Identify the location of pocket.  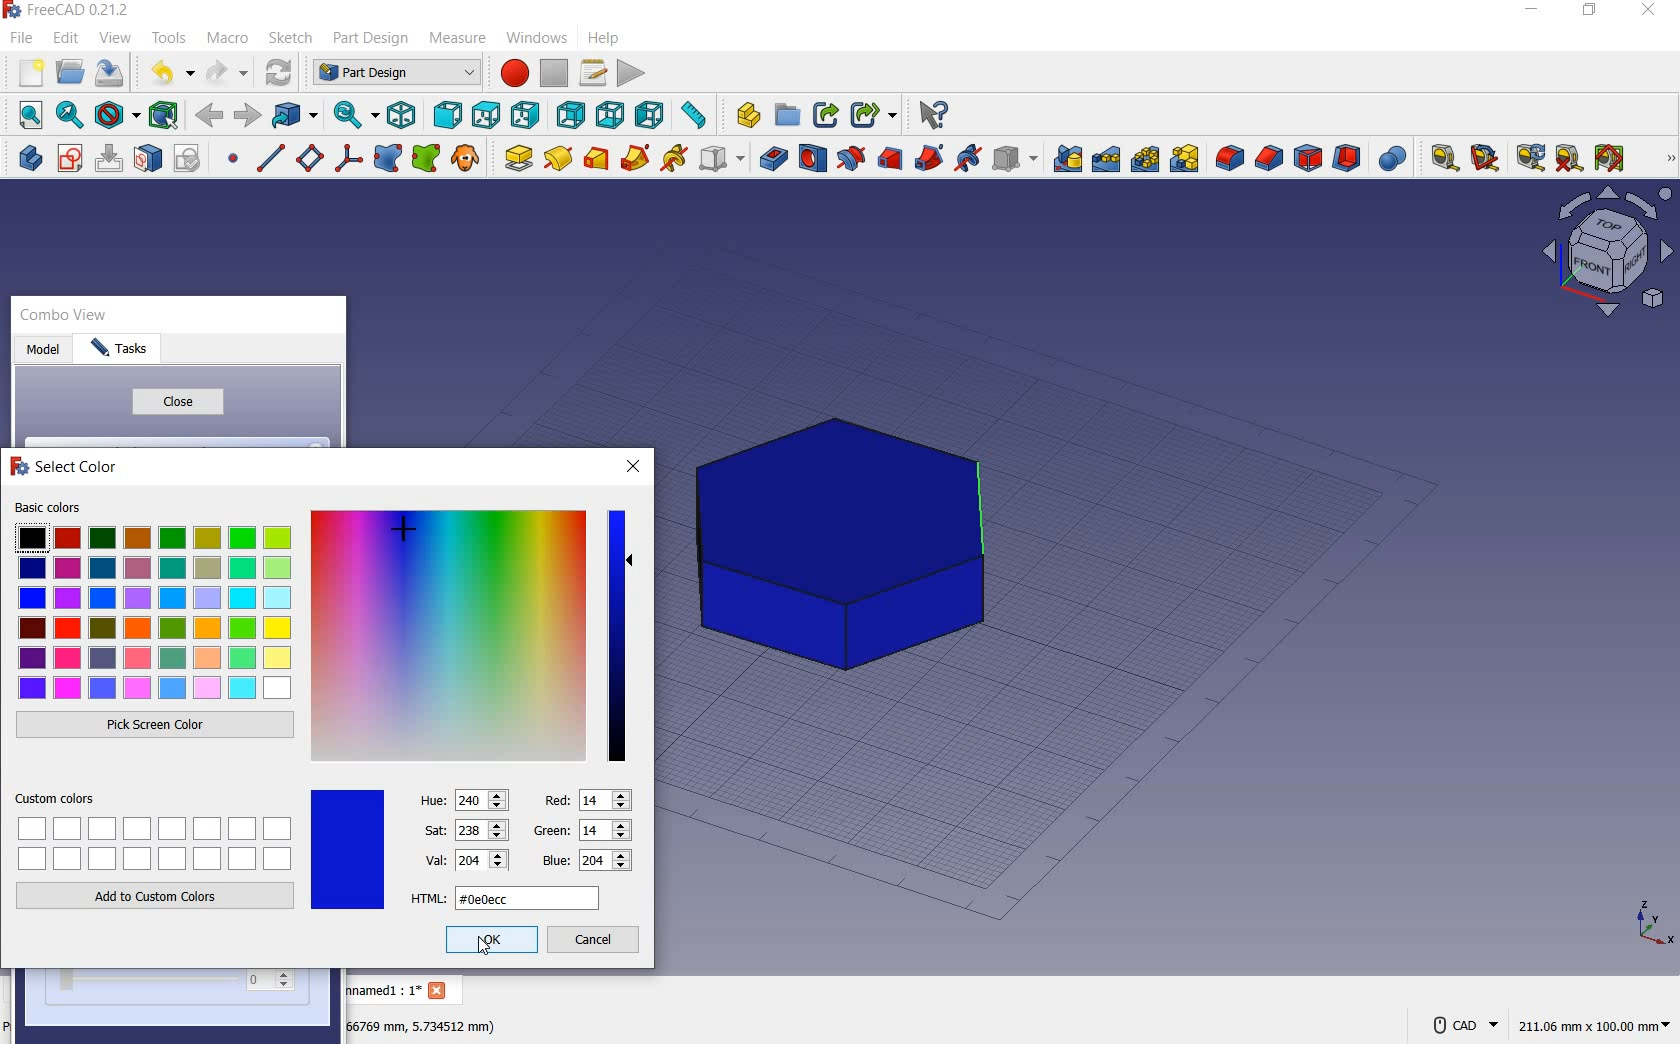
(771, 158).